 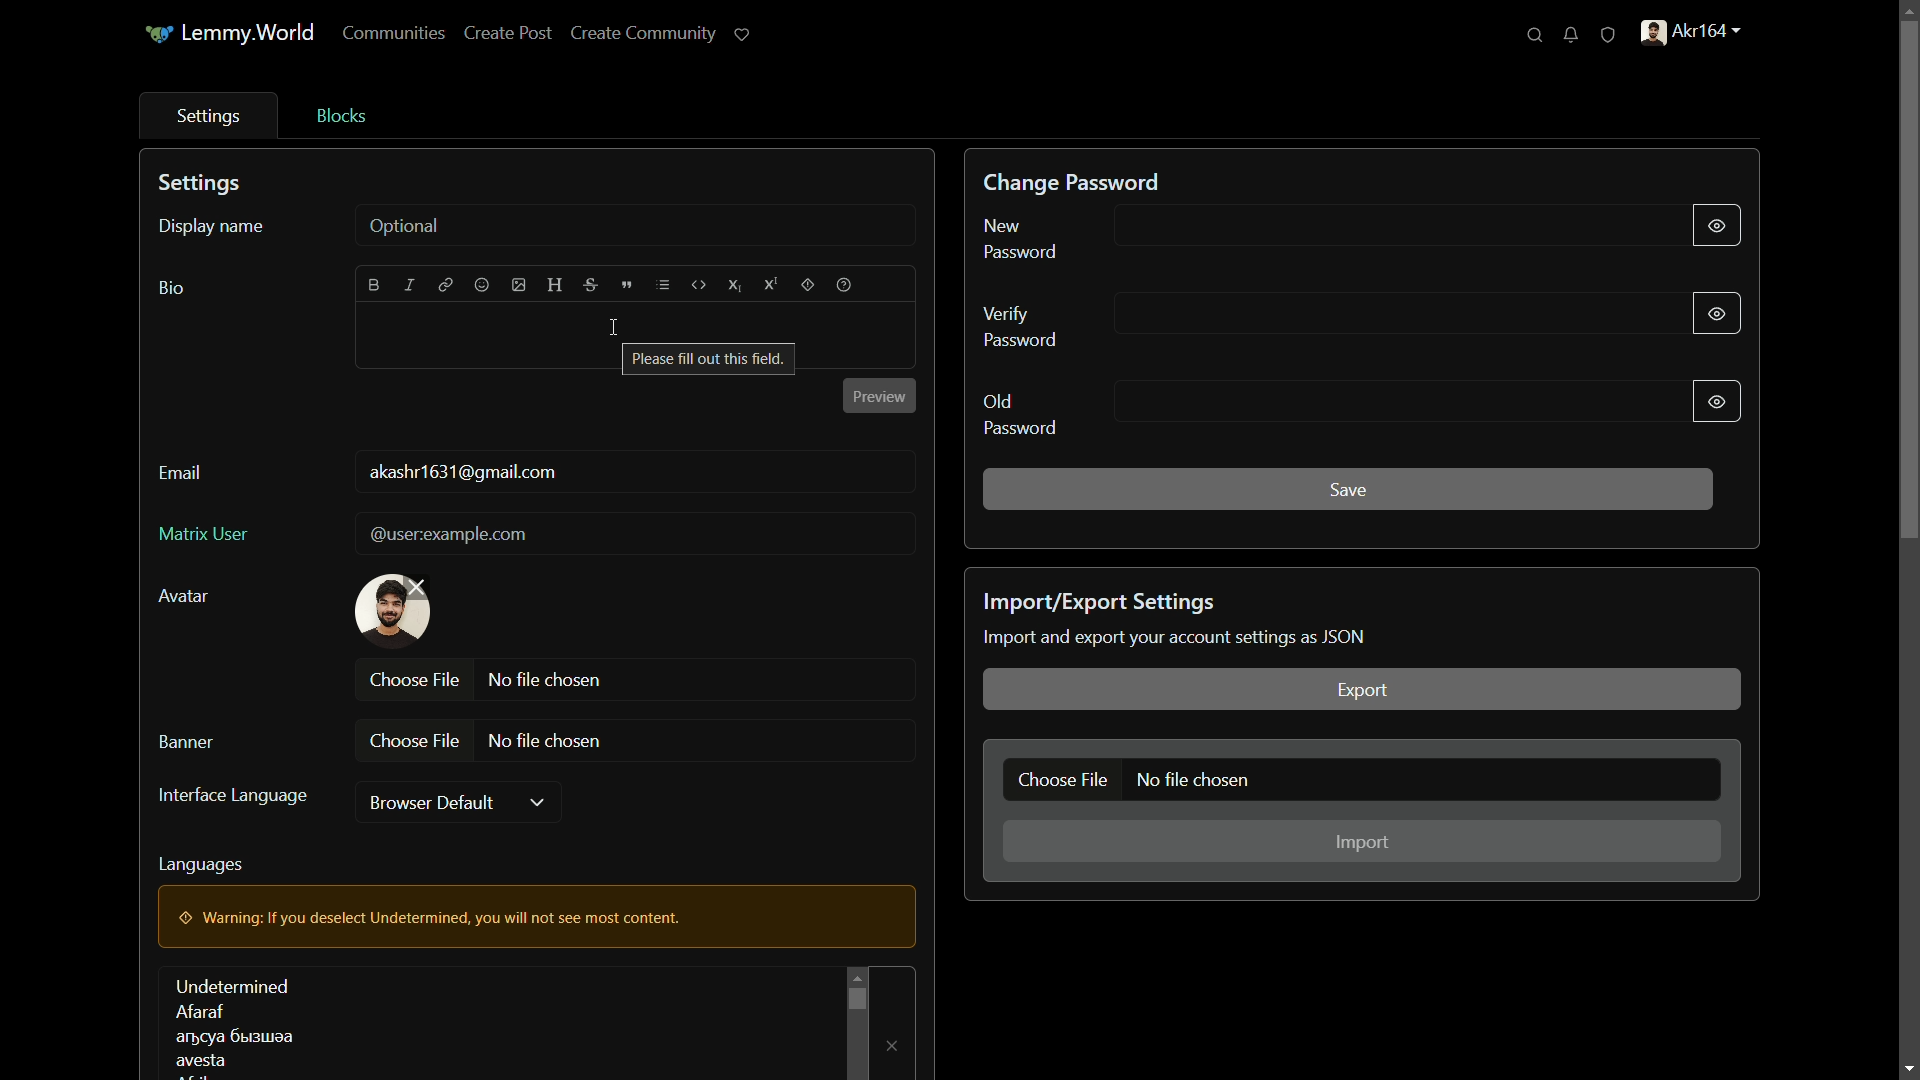 What do you see at coordinates (734, 286) in the screenshot?
I see `subscript` at bounding box center [734, 286].